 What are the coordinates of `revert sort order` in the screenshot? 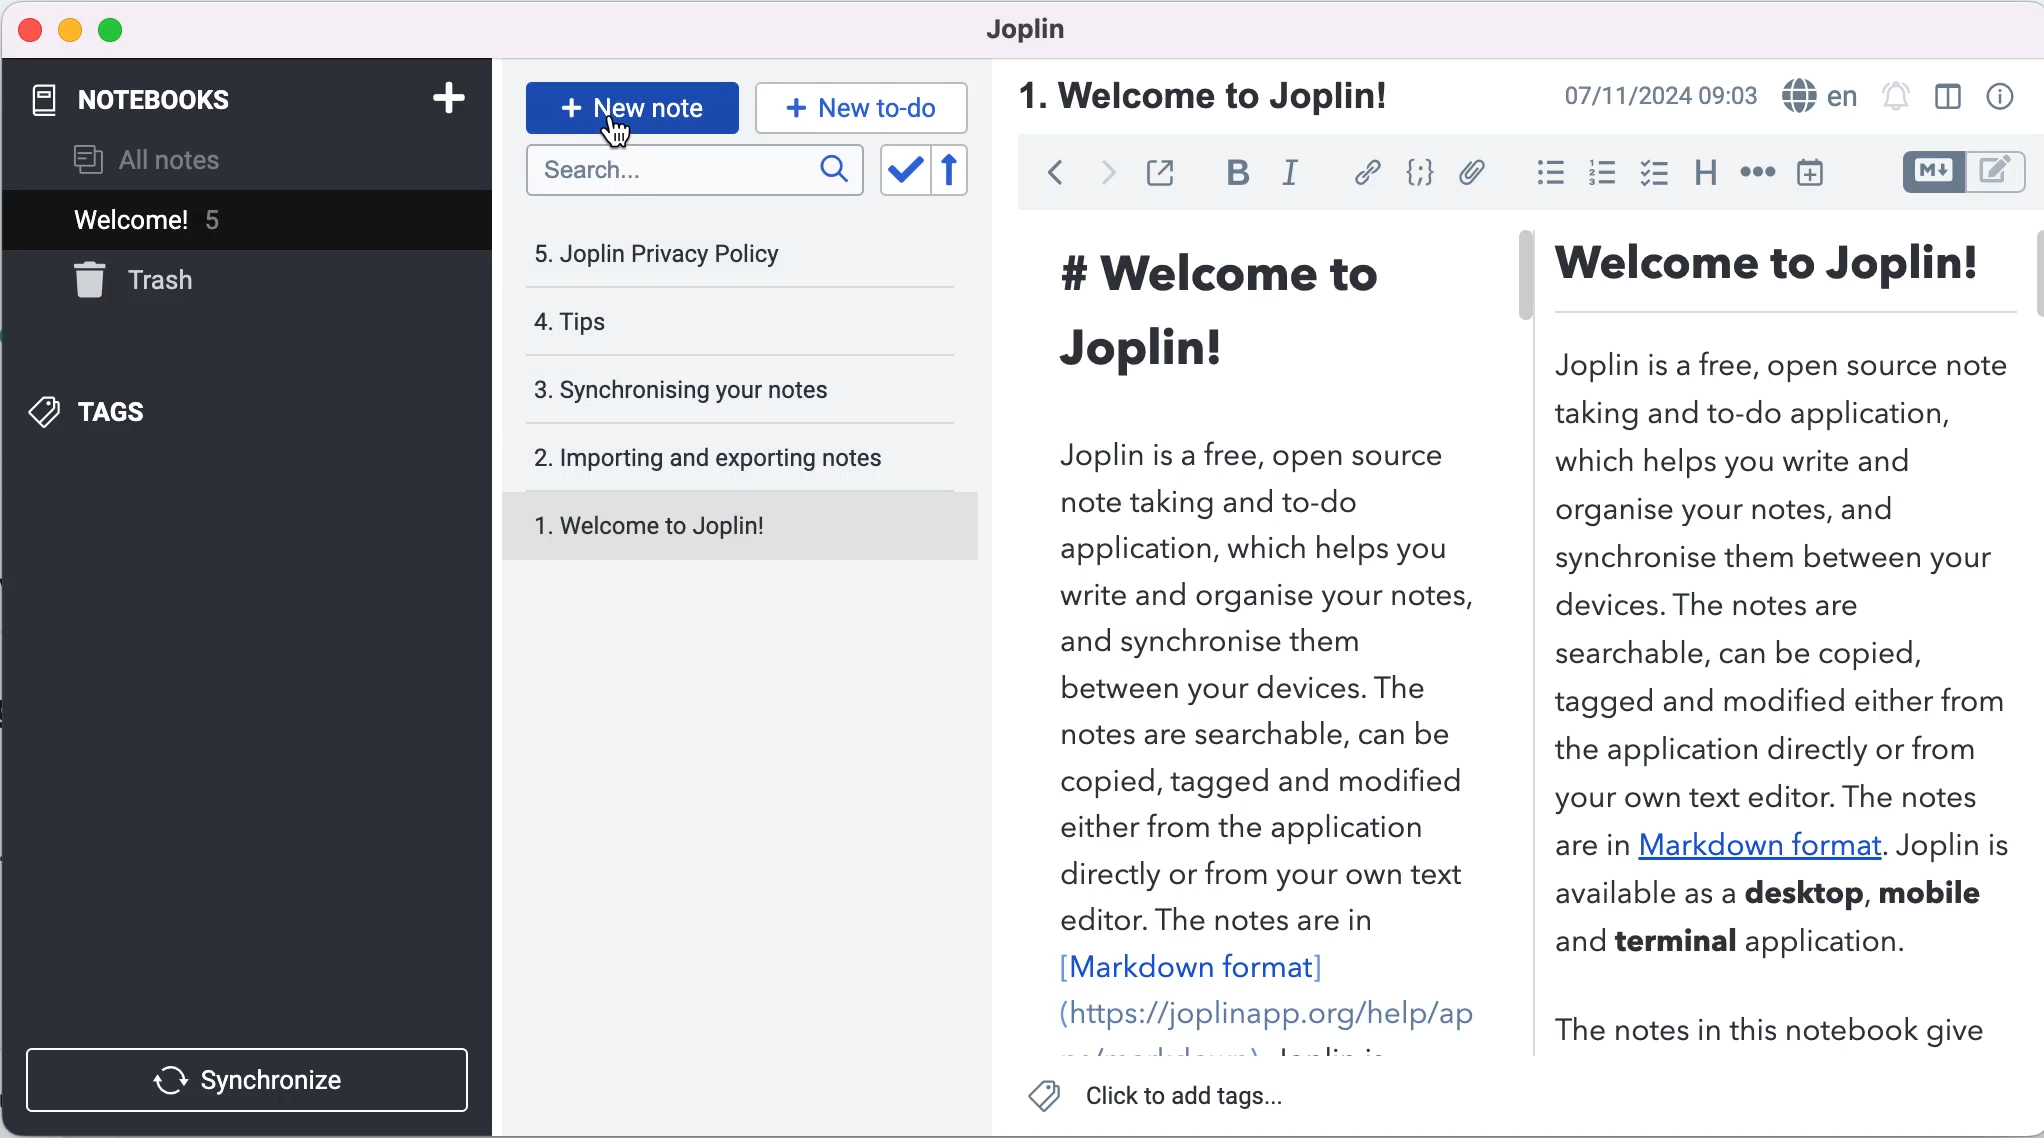 It's located at (959, 172).